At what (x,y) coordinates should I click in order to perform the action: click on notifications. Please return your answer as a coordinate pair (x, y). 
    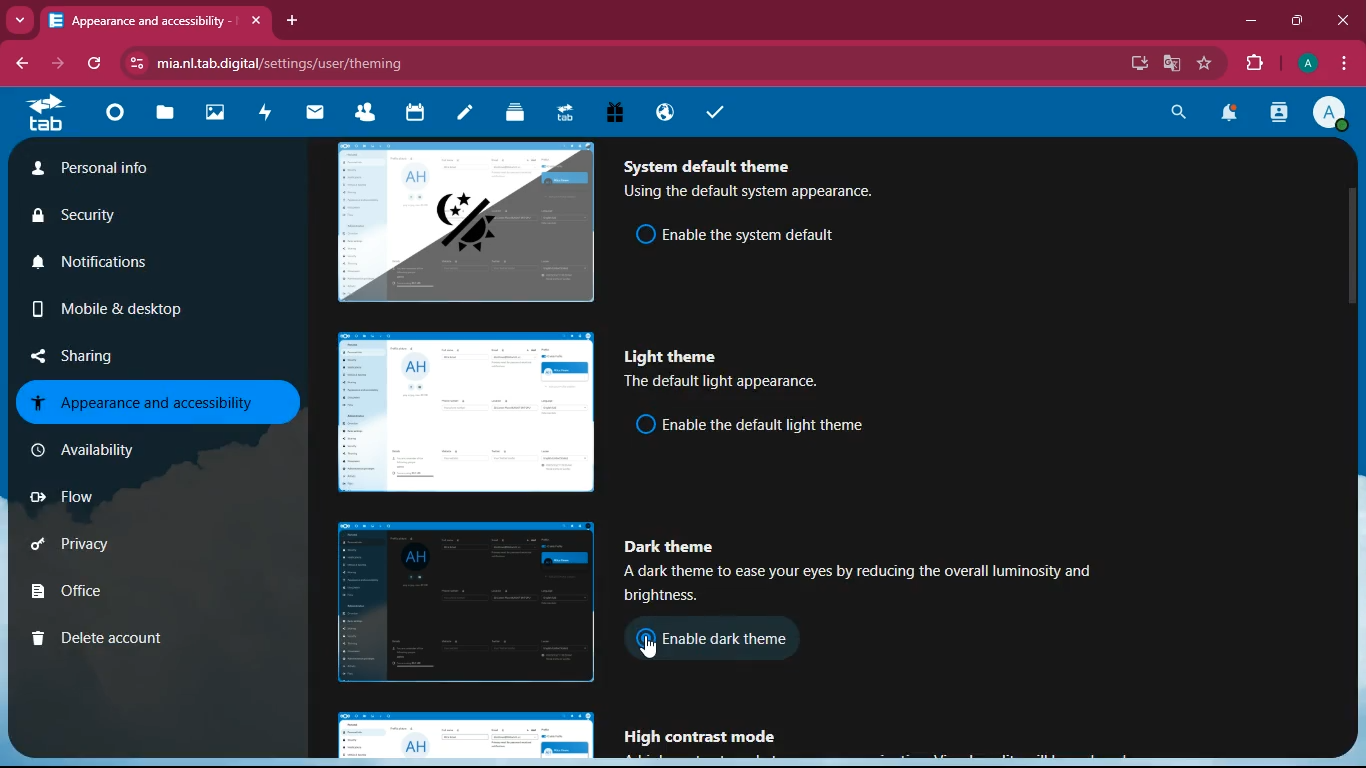
    Looking at the image, I should click on (1231, 115).